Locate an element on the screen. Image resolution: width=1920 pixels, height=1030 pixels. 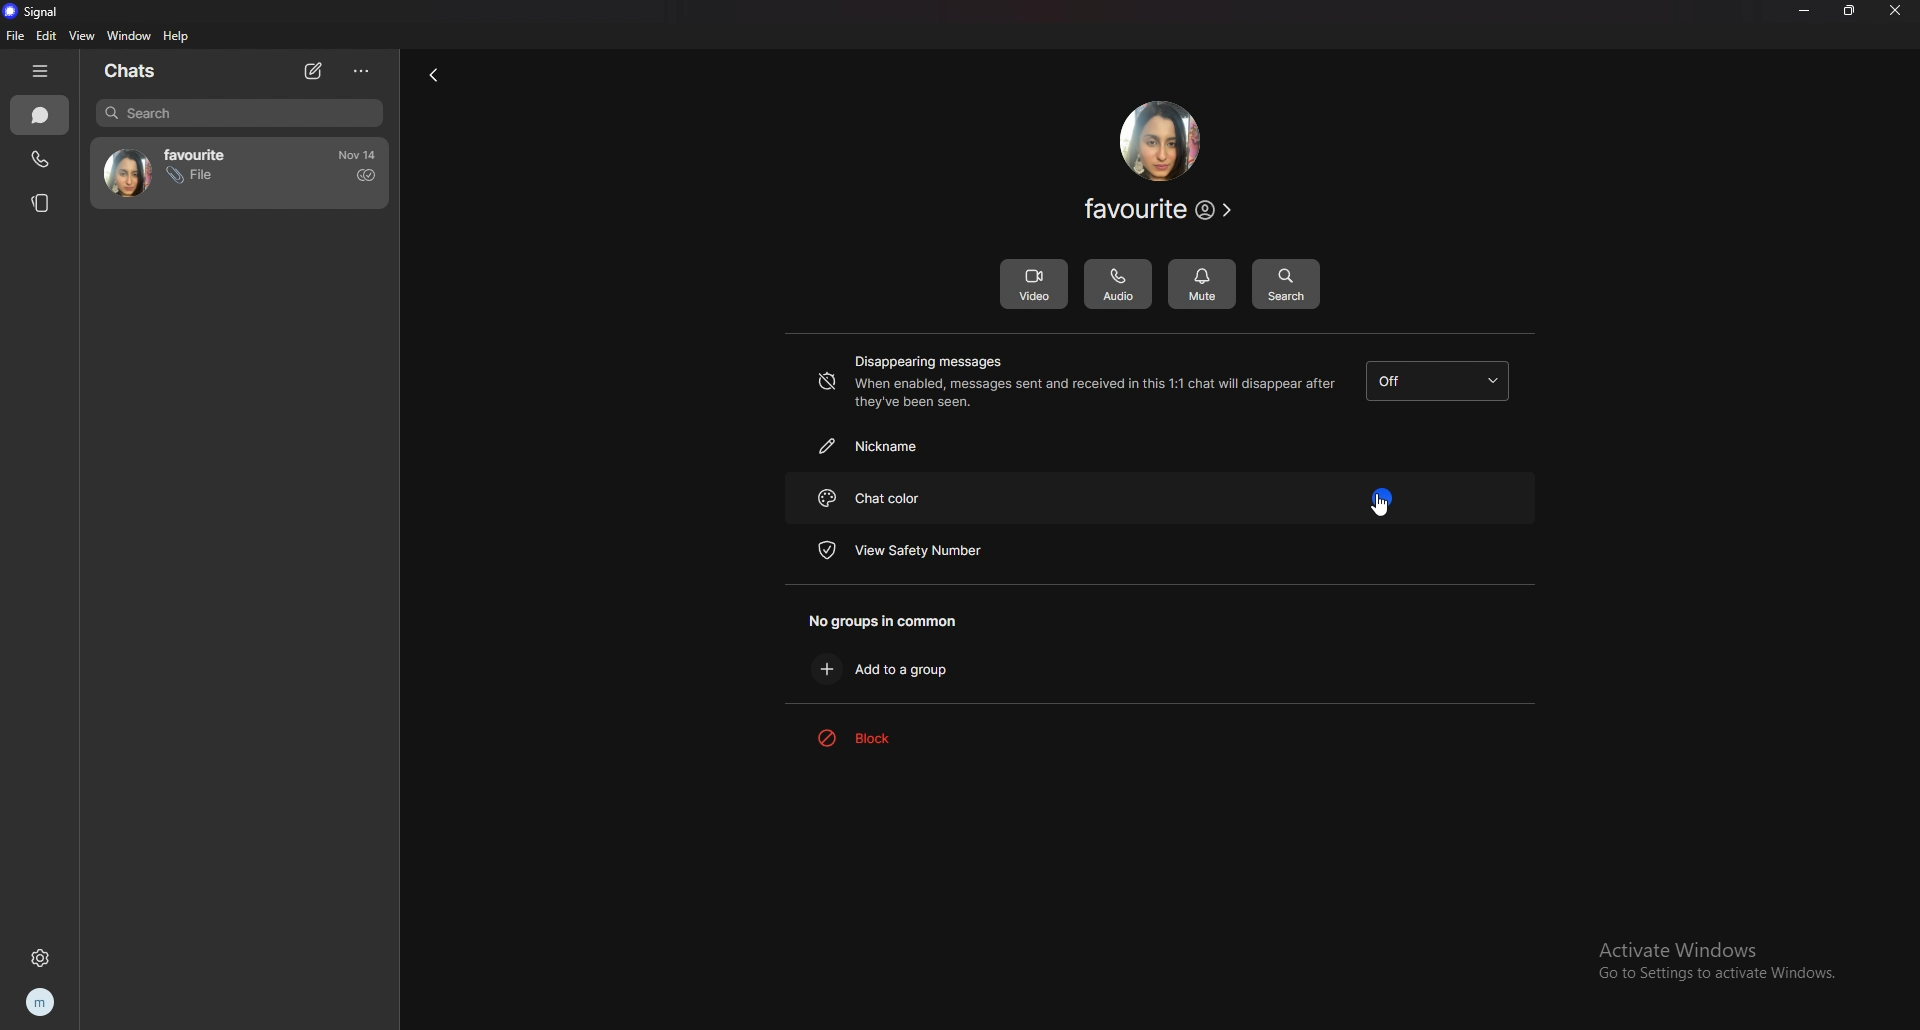
profile is located at coordinates (42, 1000).